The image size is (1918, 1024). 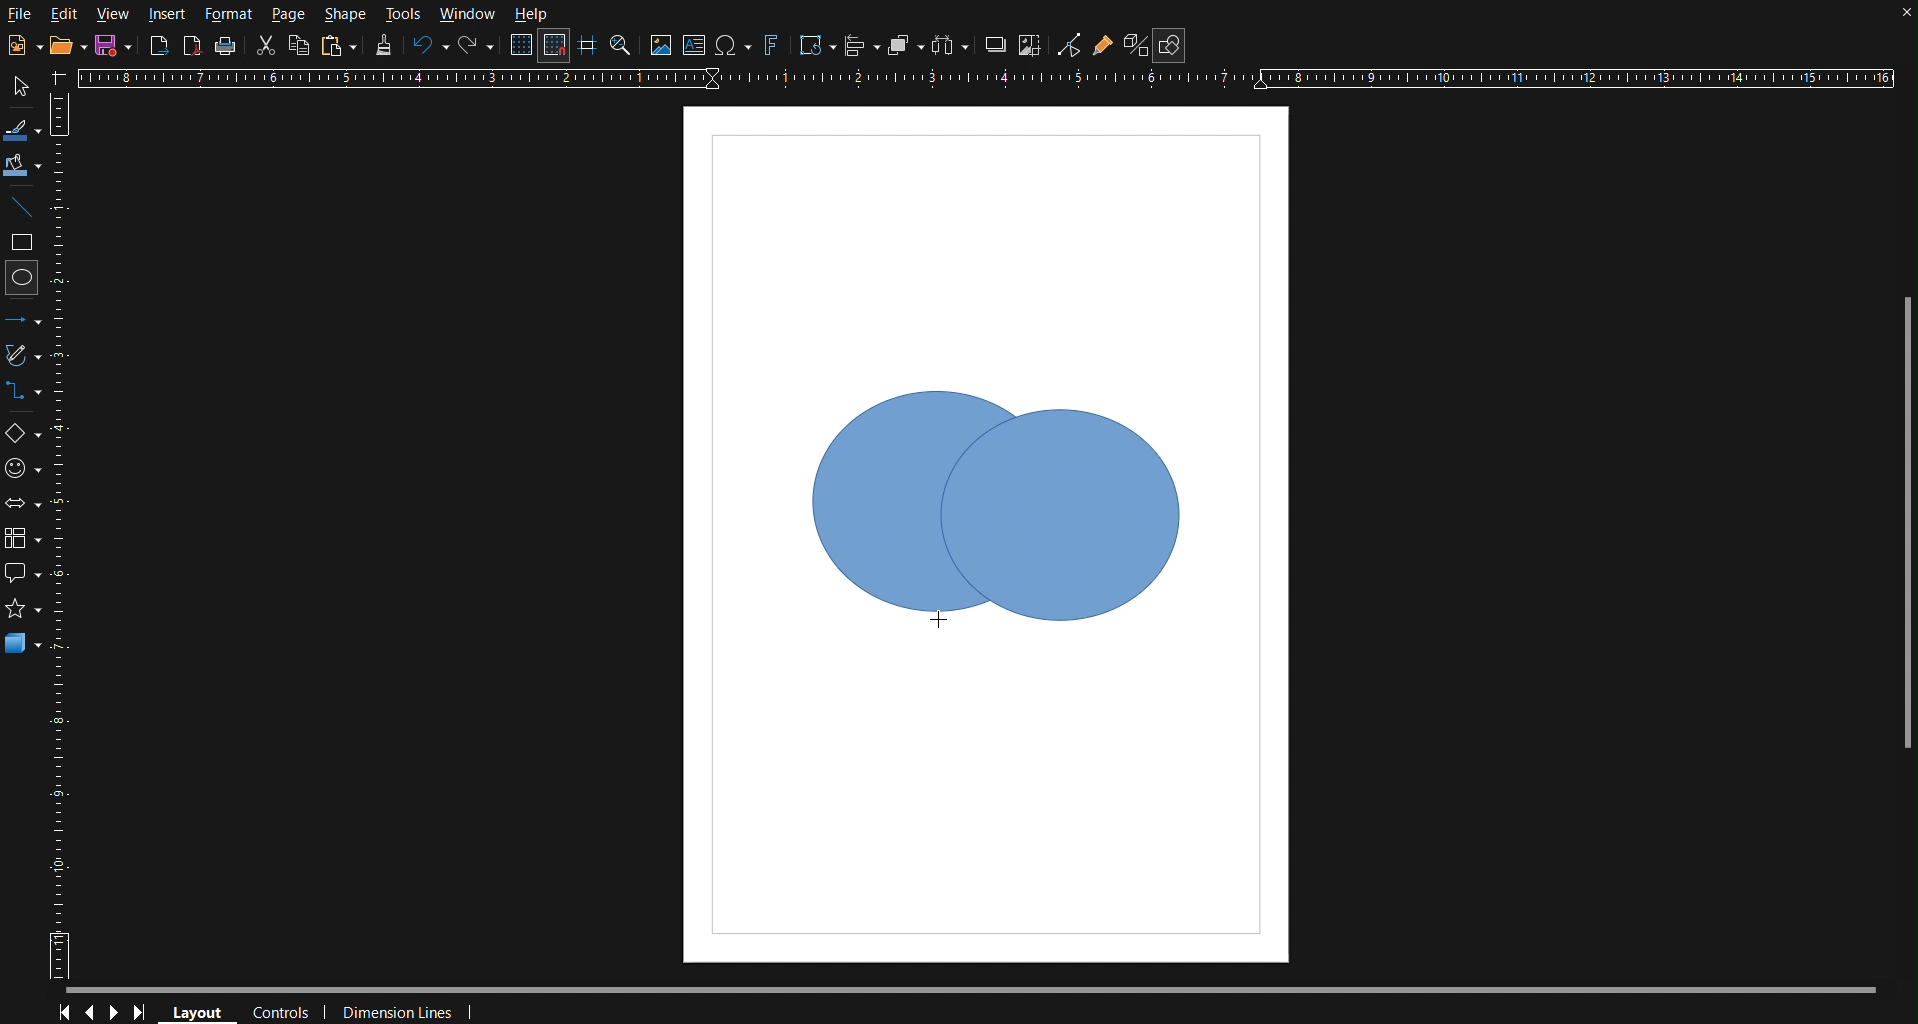 What do you see at coordinates (22, 429) in the screenshot?
I see `Basic Shapes` at bounding box center [22, 429].